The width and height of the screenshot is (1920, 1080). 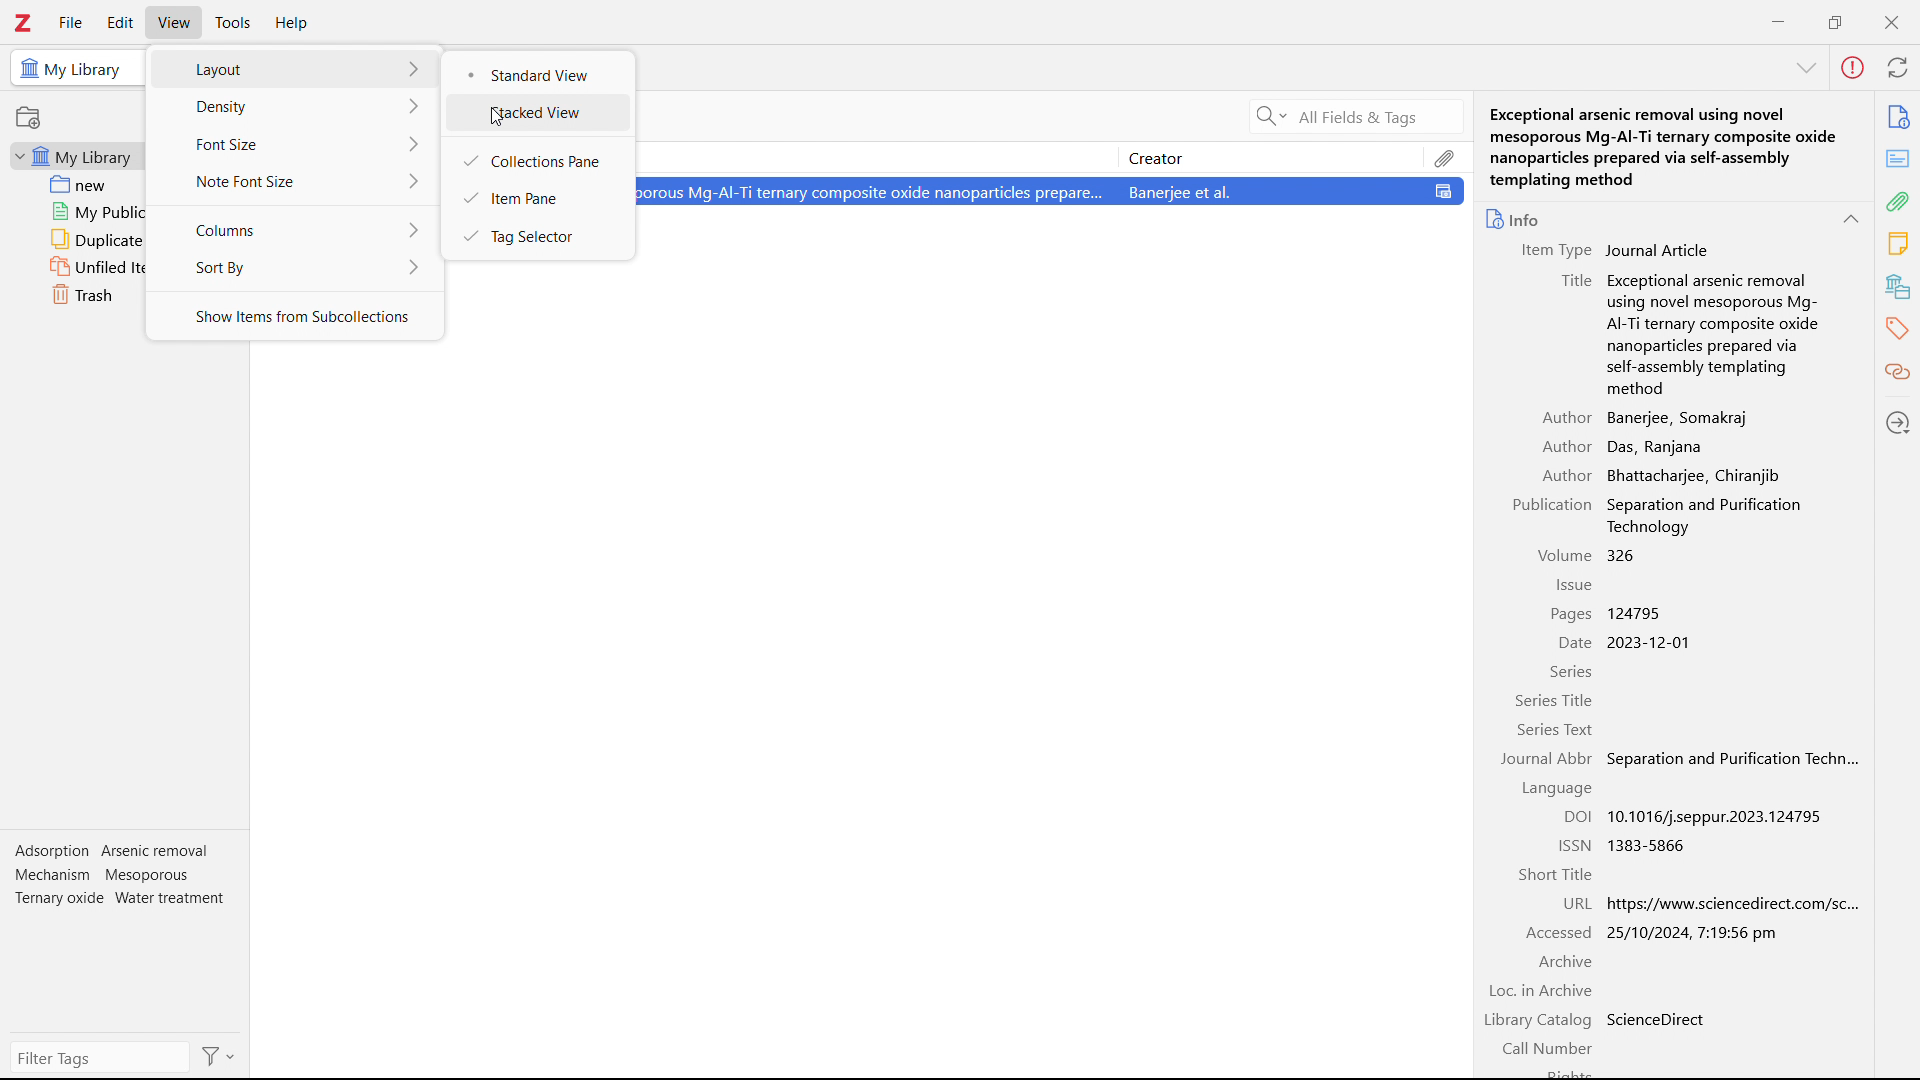 I want to click on Adsorption Arsenic removal, so click(x=115, y=851).